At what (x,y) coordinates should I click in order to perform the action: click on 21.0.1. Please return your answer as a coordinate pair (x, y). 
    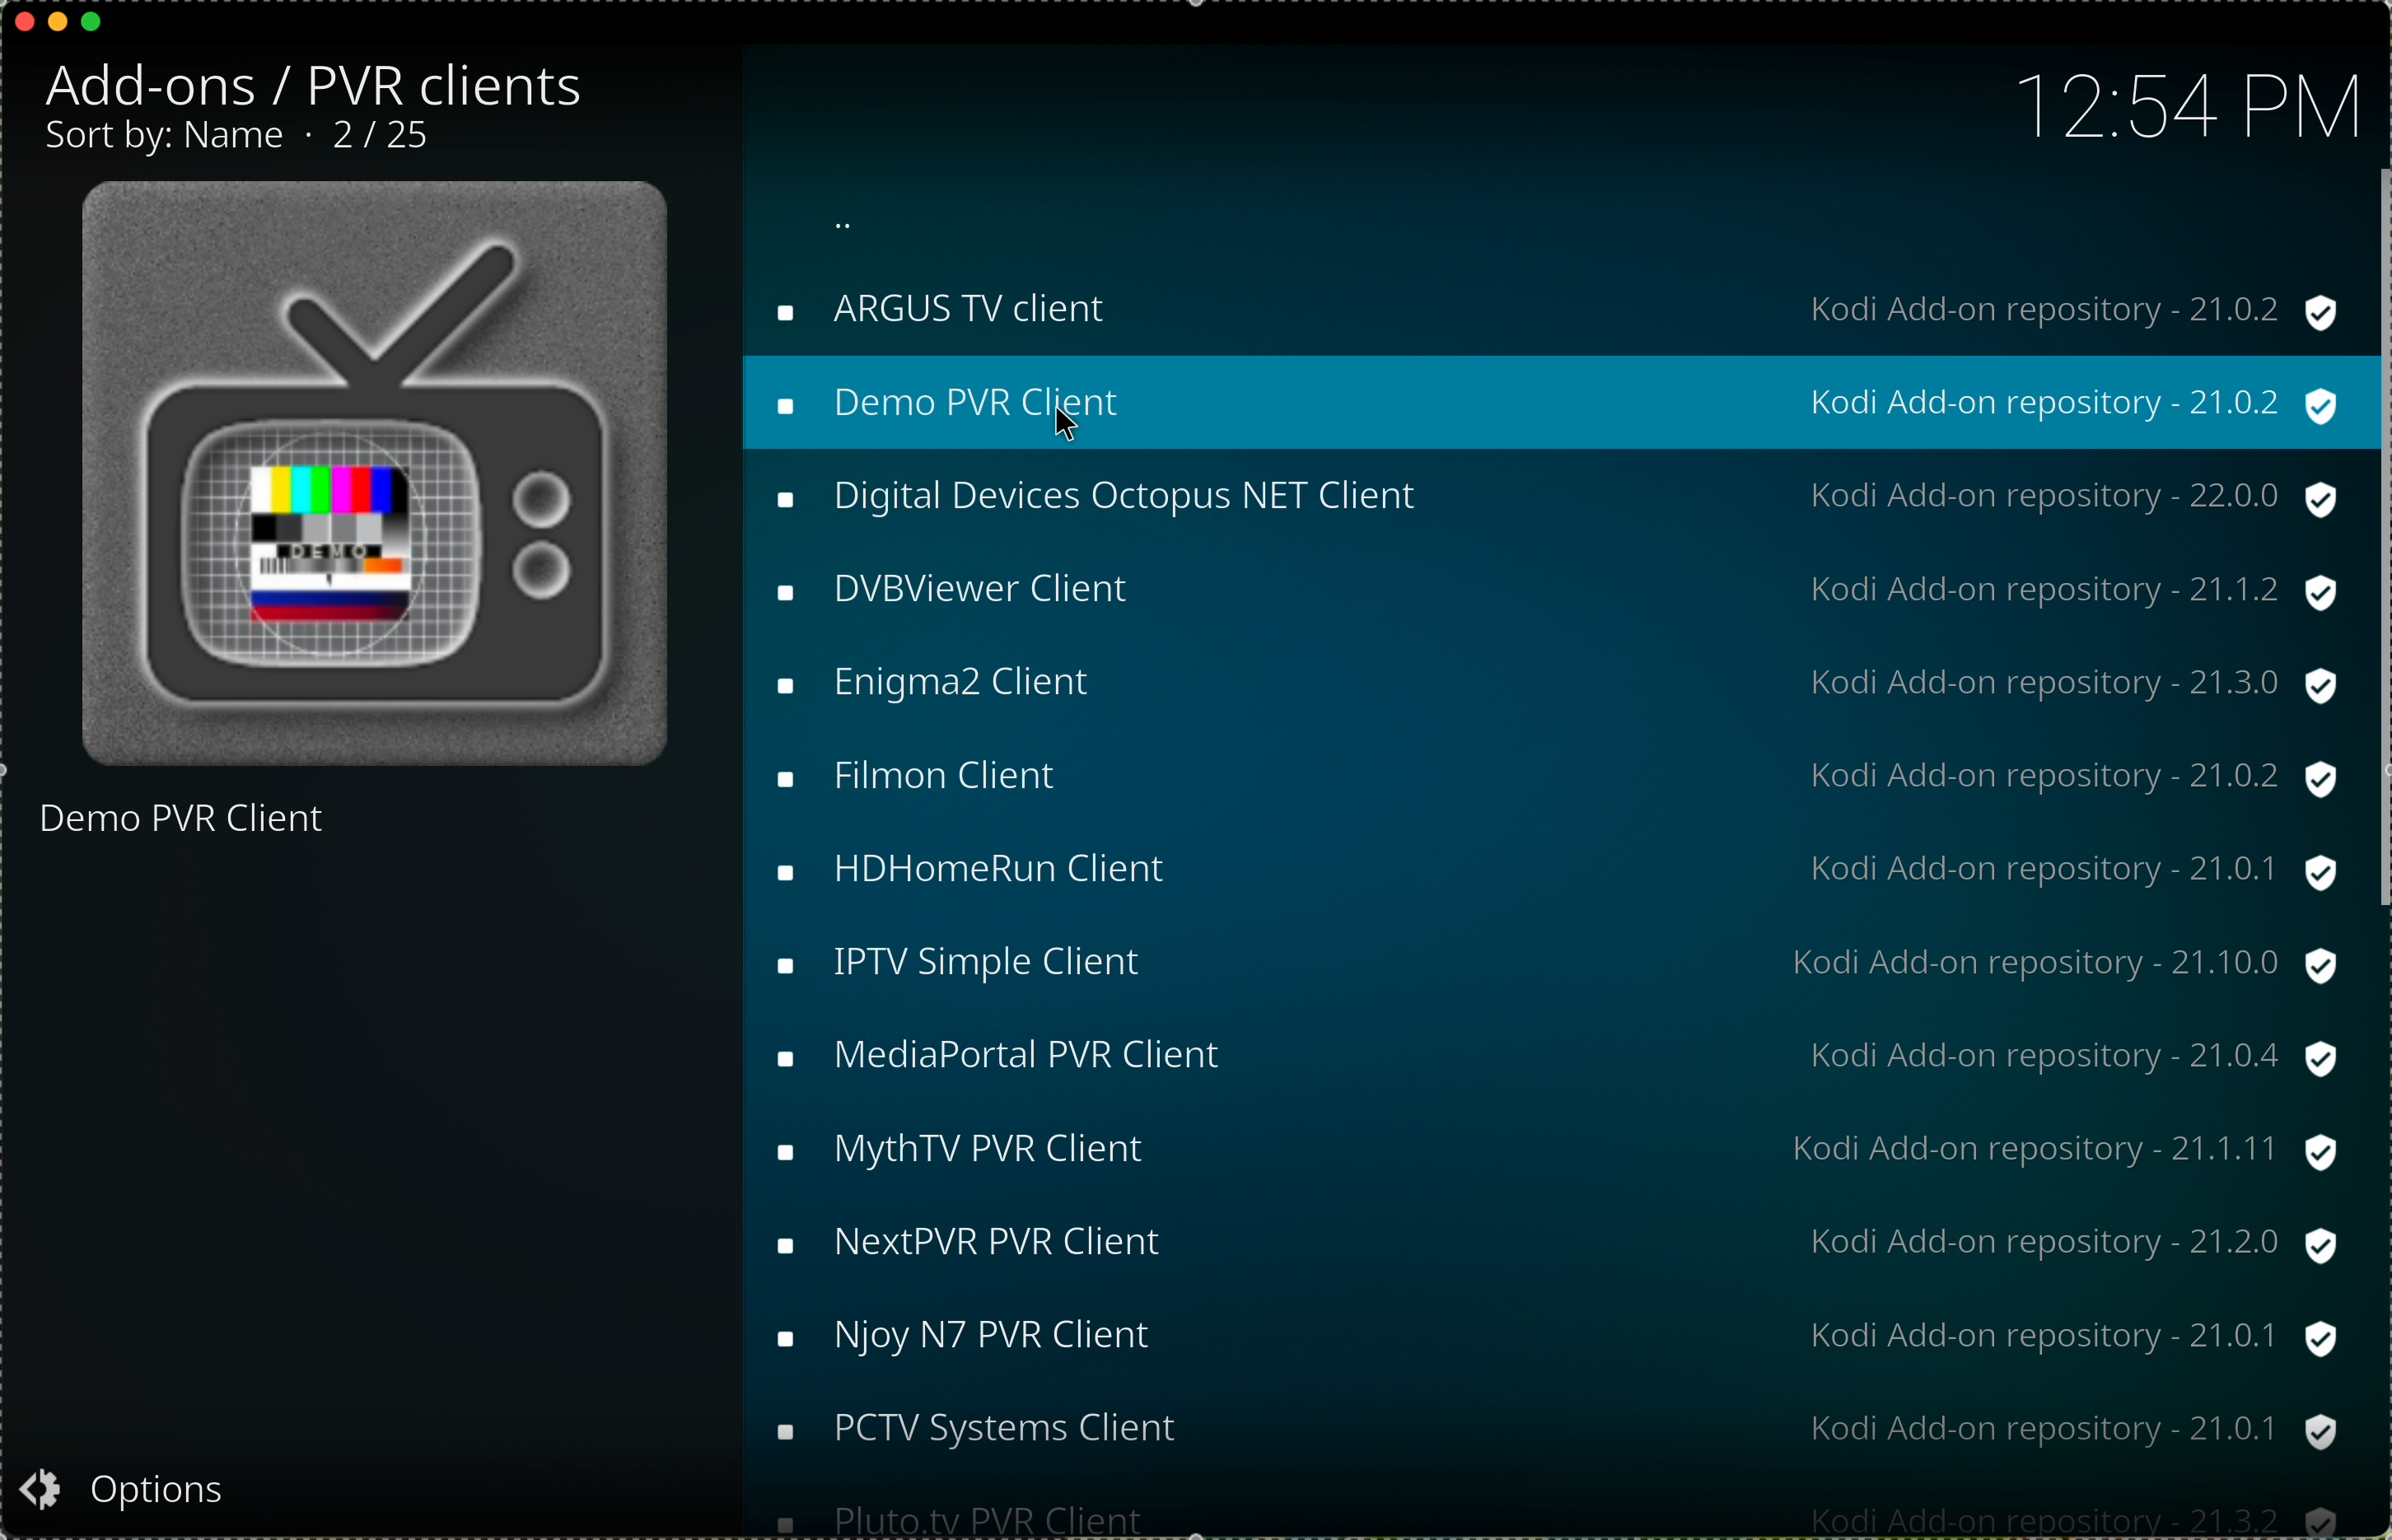
    Looking at the image, I should click on (2229, 1341).